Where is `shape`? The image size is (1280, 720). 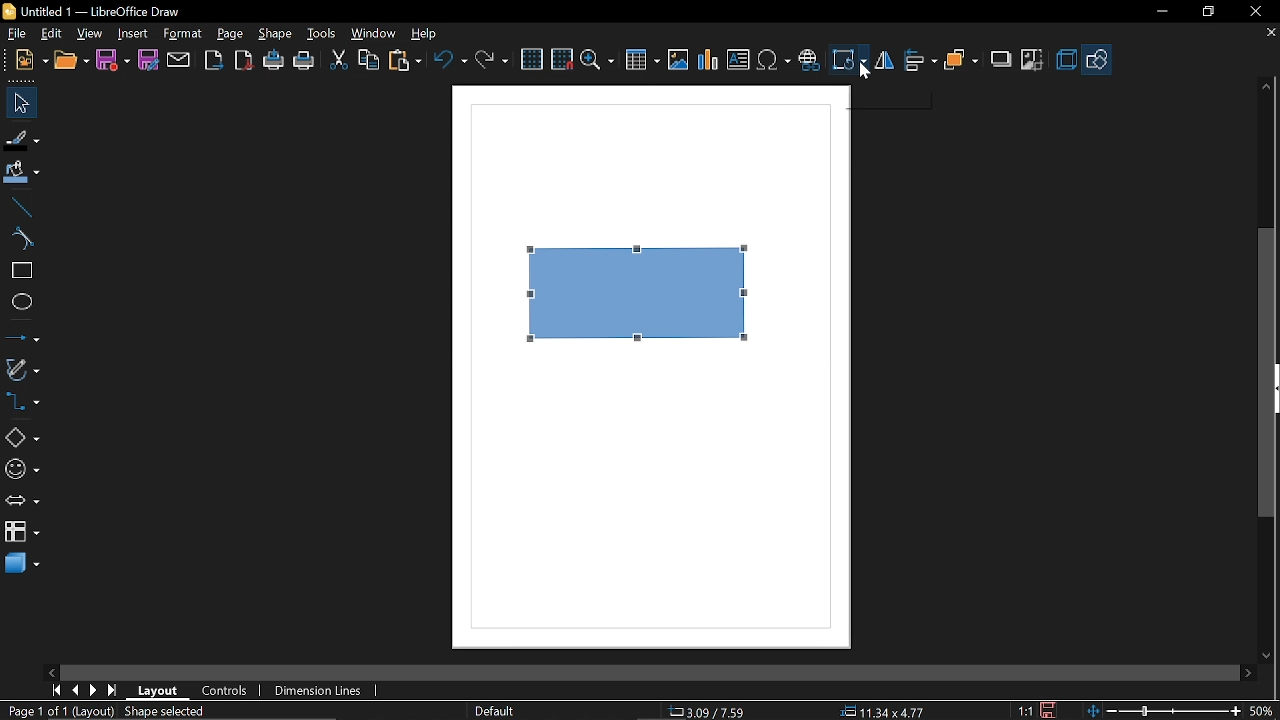
shape is located at coordinates (276, 35).